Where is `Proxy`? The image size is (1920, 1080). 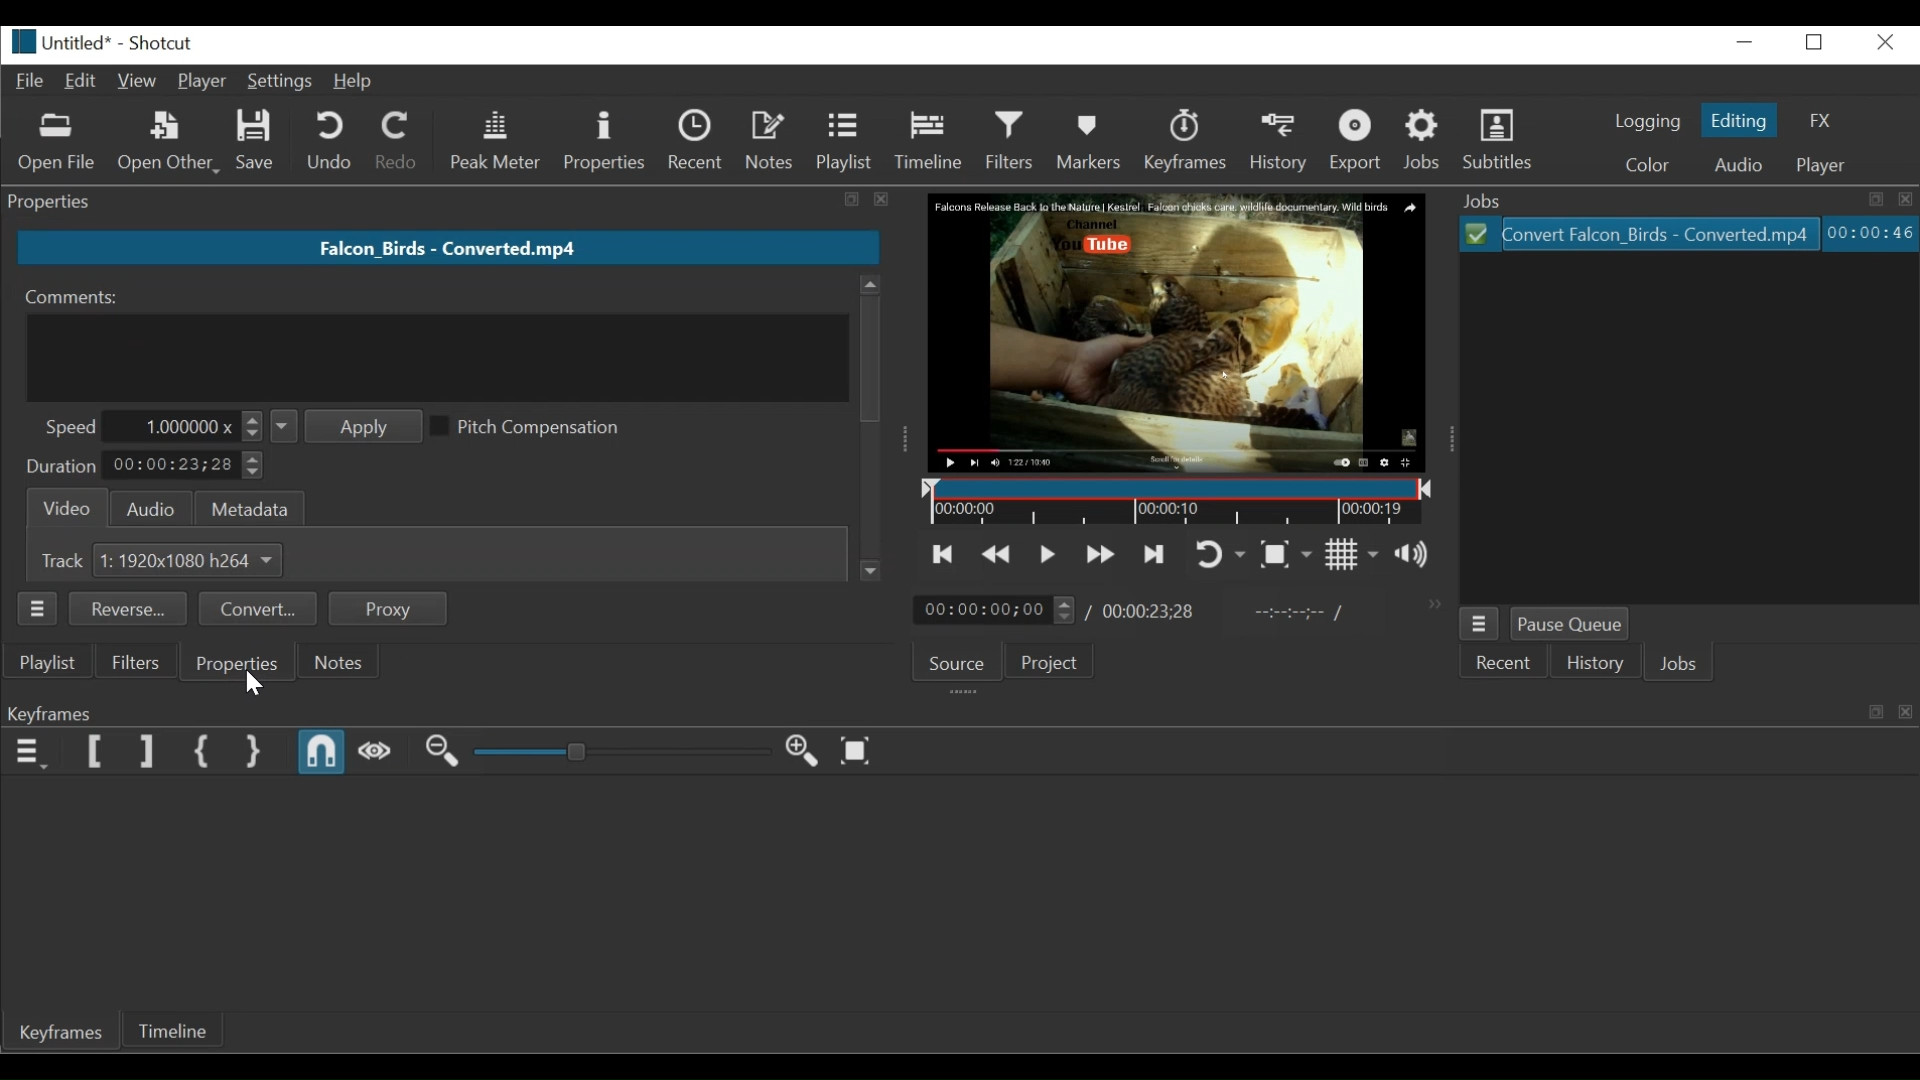
Proxy is located at coordinates (388, 608).